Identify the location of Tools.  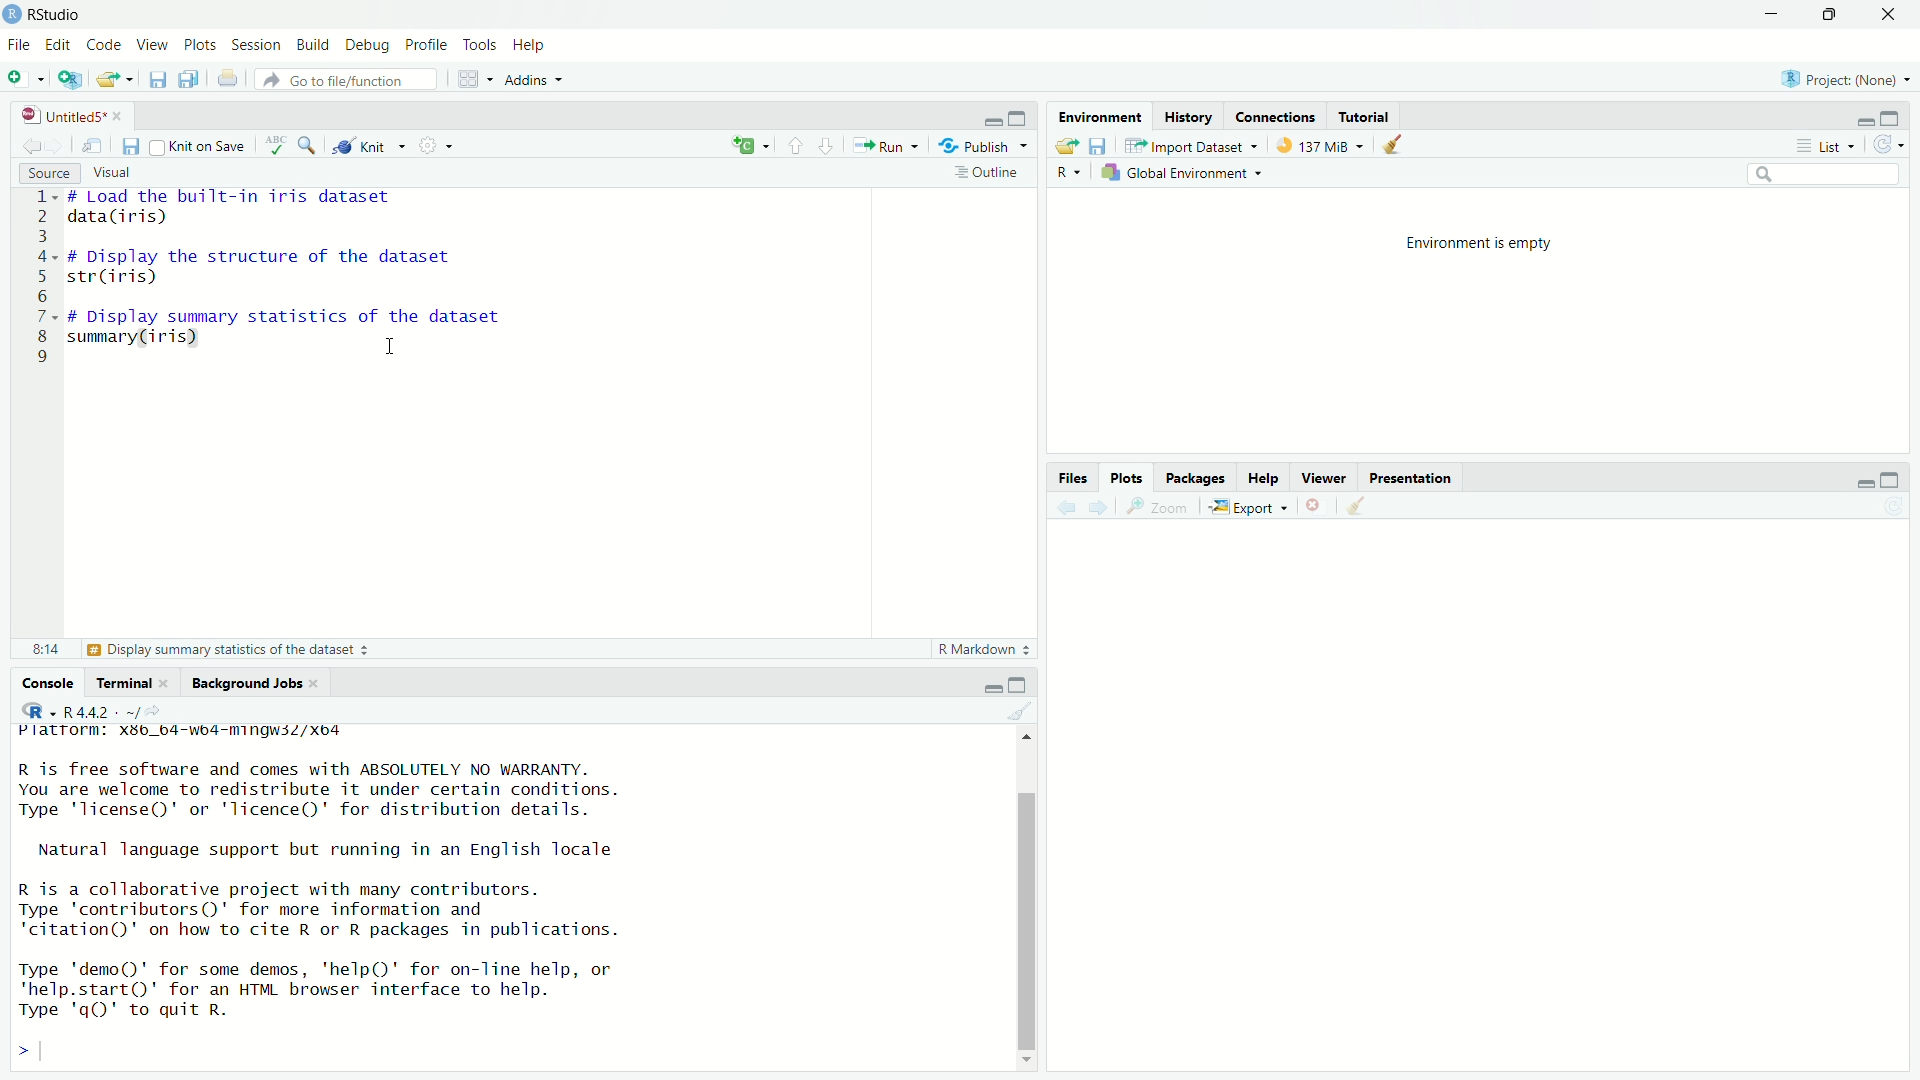
(482, 45).